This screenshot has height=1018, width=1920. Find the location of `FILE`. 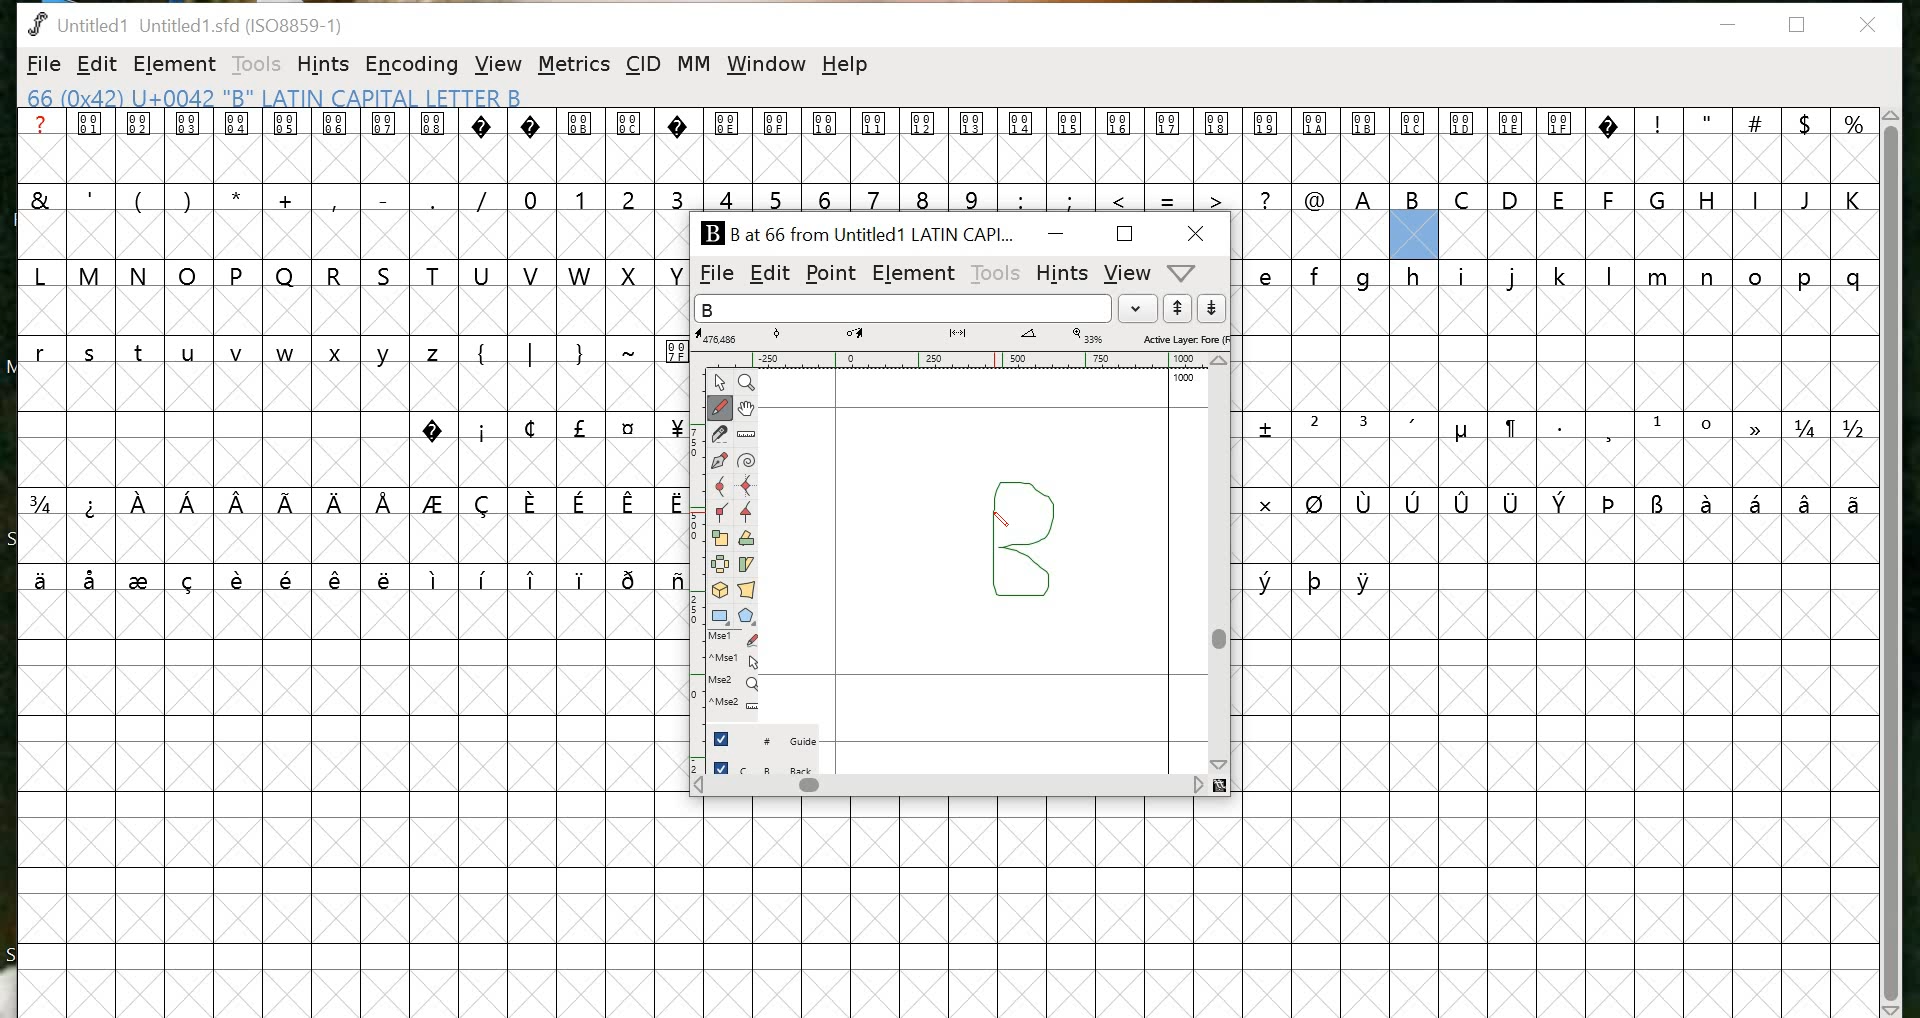

FILE is located at coordinates (42, 66).